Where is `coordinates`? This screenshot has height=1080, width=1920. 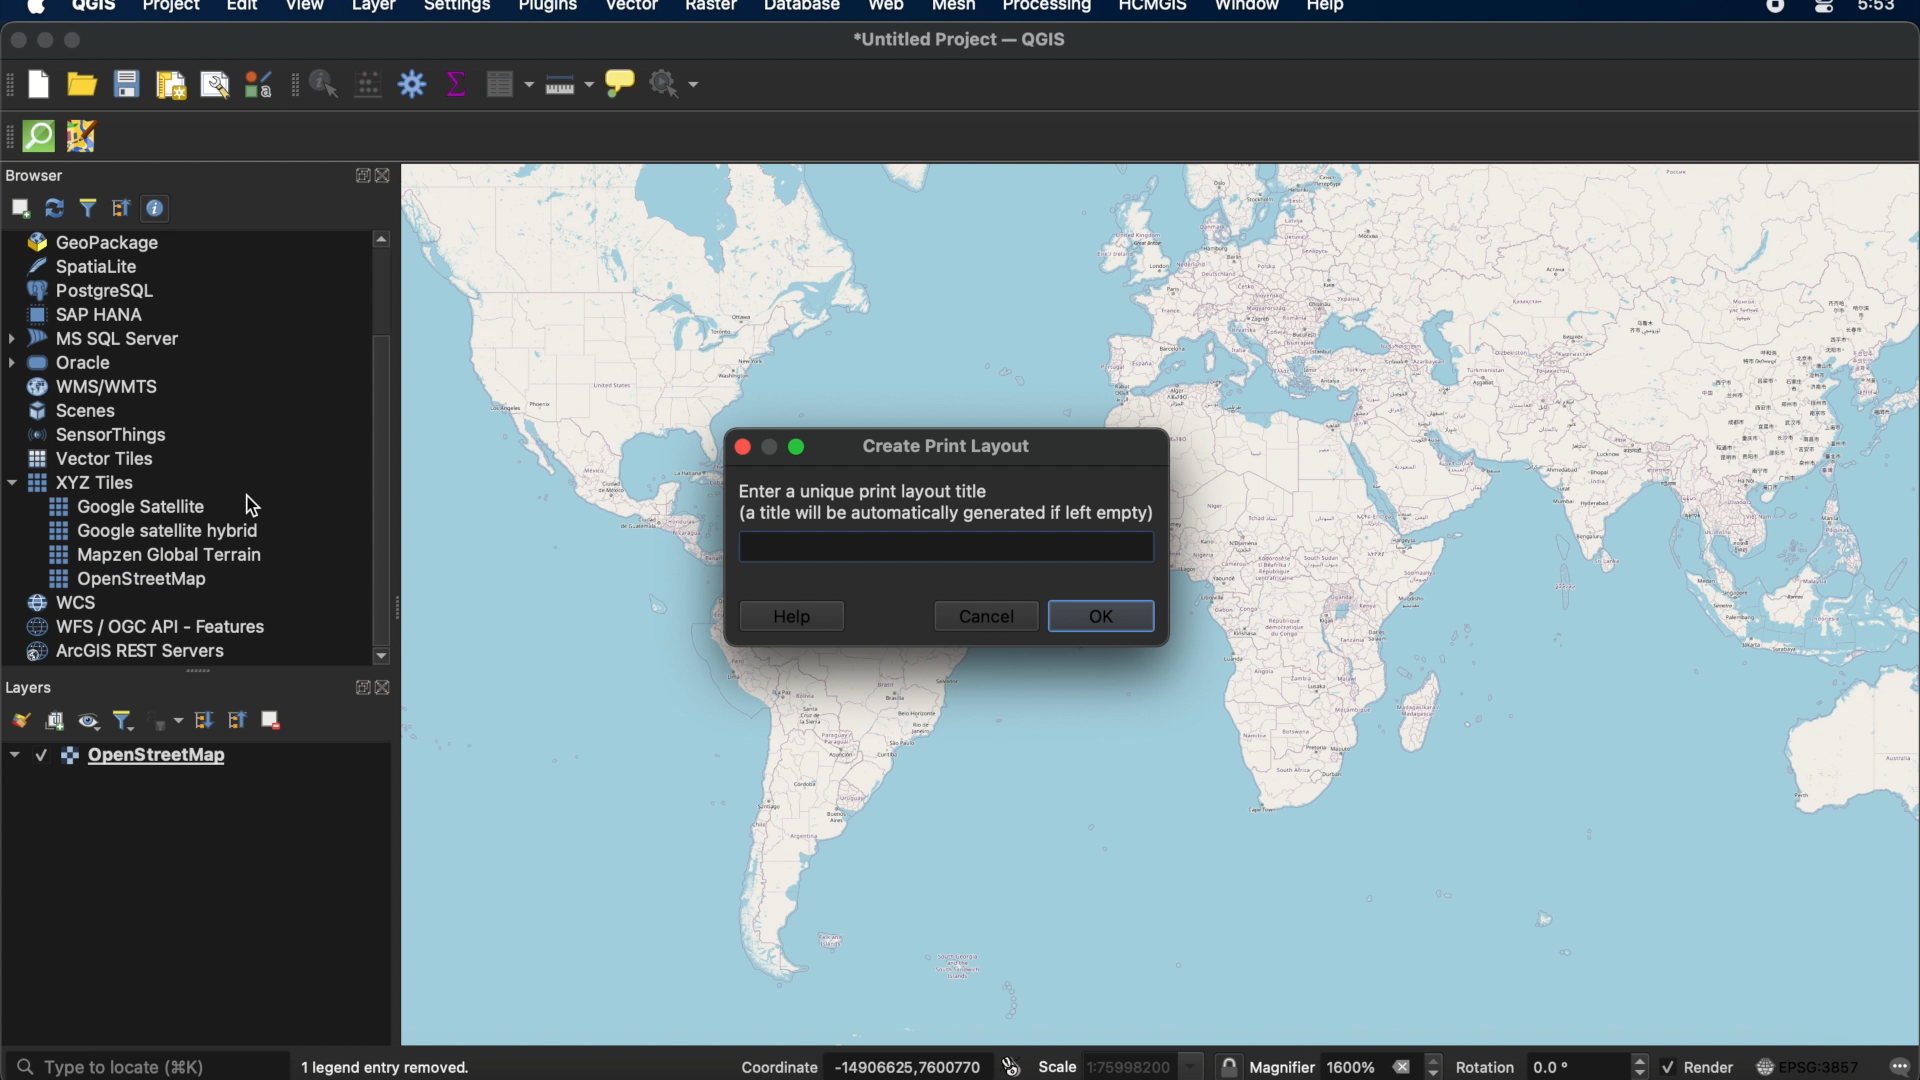
coordinates is located at coordinates (861, 1064).